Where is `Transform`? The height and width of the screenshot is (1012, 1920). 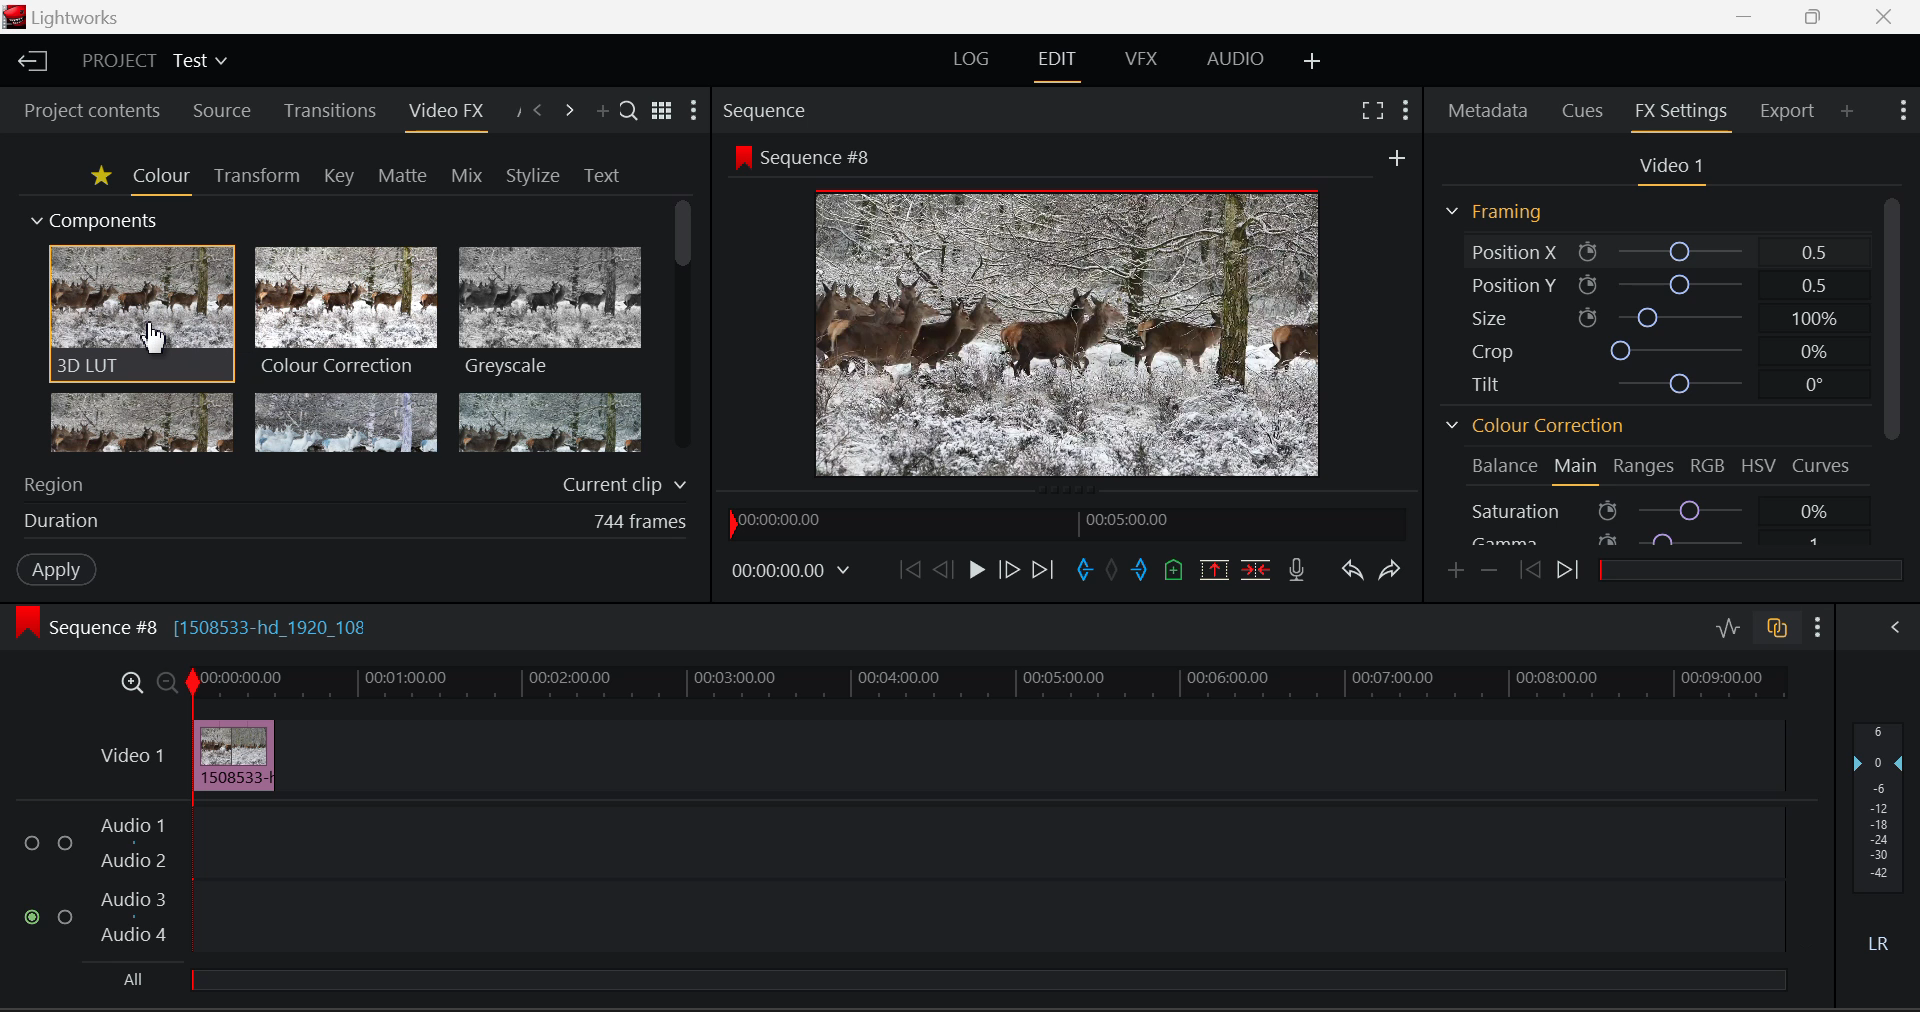 Transform is located at coordinates (254, 176).